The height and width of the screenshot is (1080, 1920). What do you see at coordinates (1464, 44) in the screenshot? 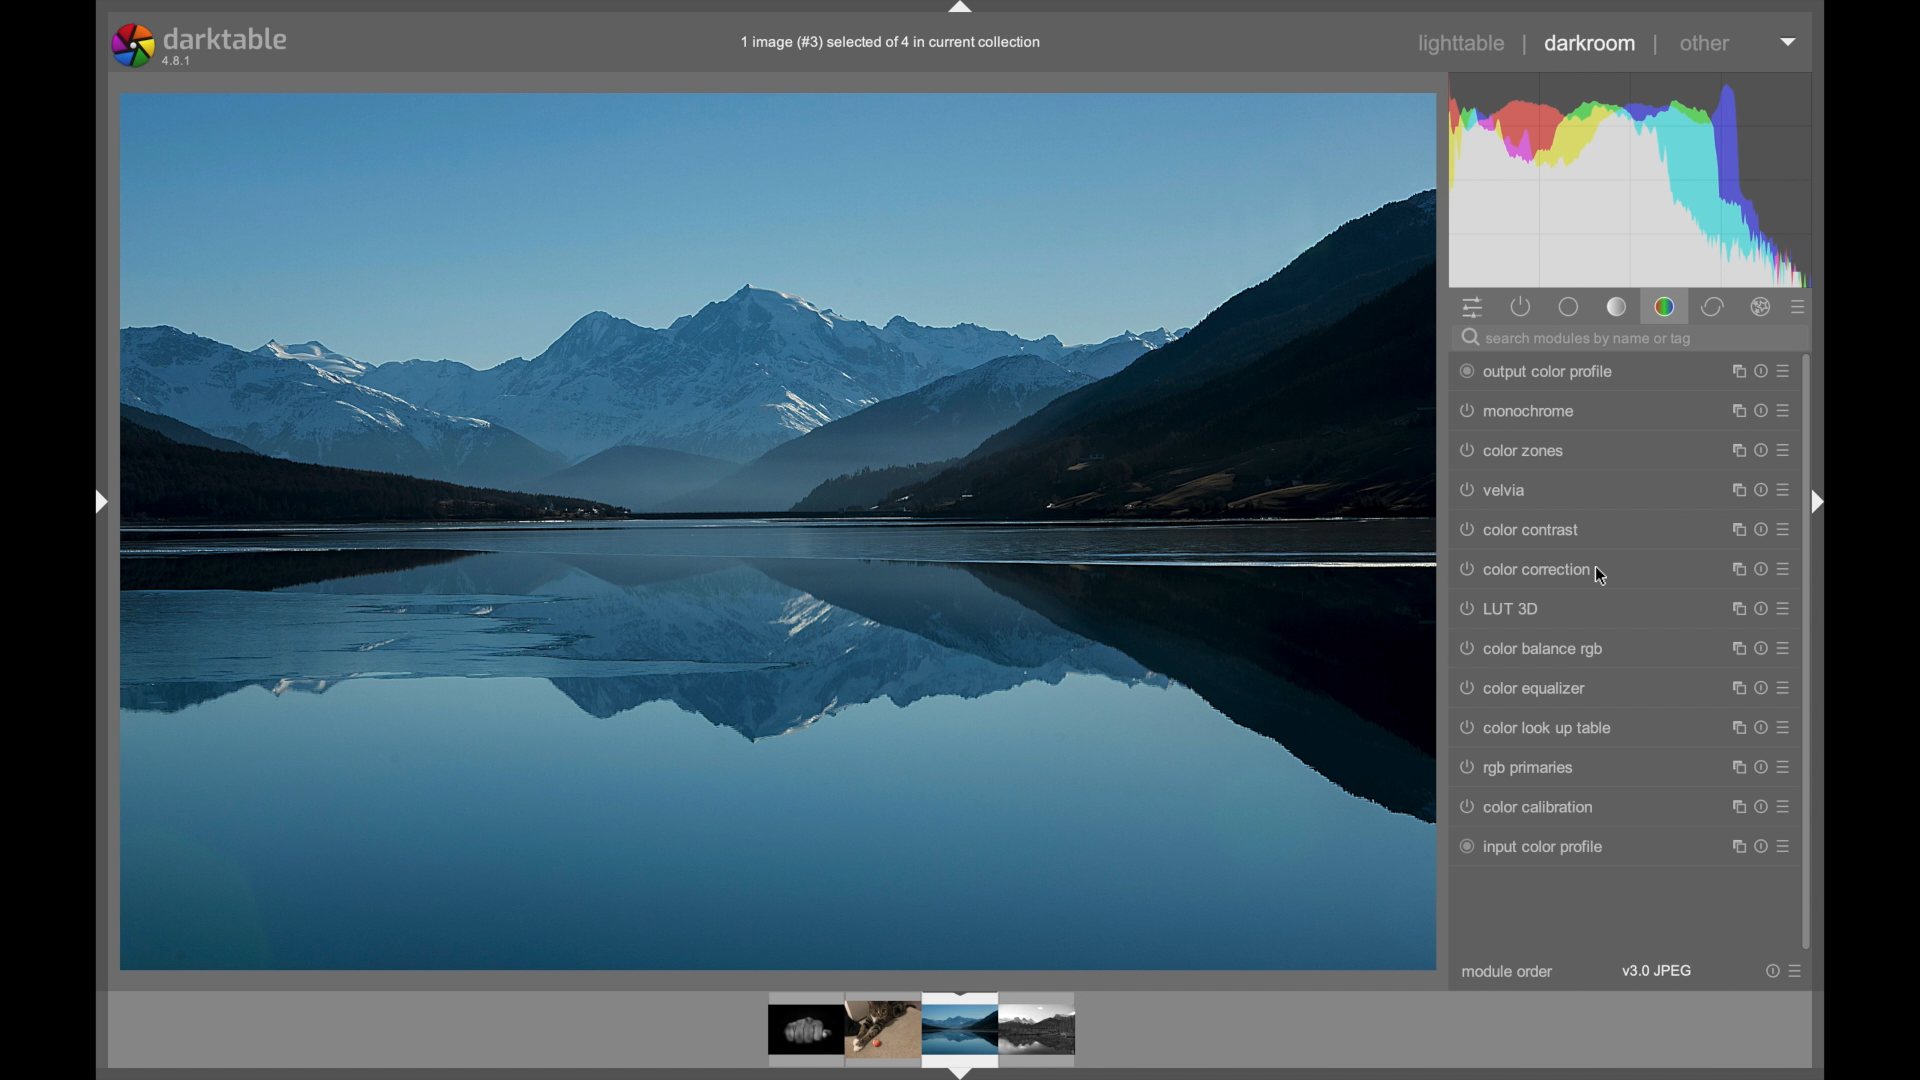
I see `lighttable` at bounding box center [1464, 44].